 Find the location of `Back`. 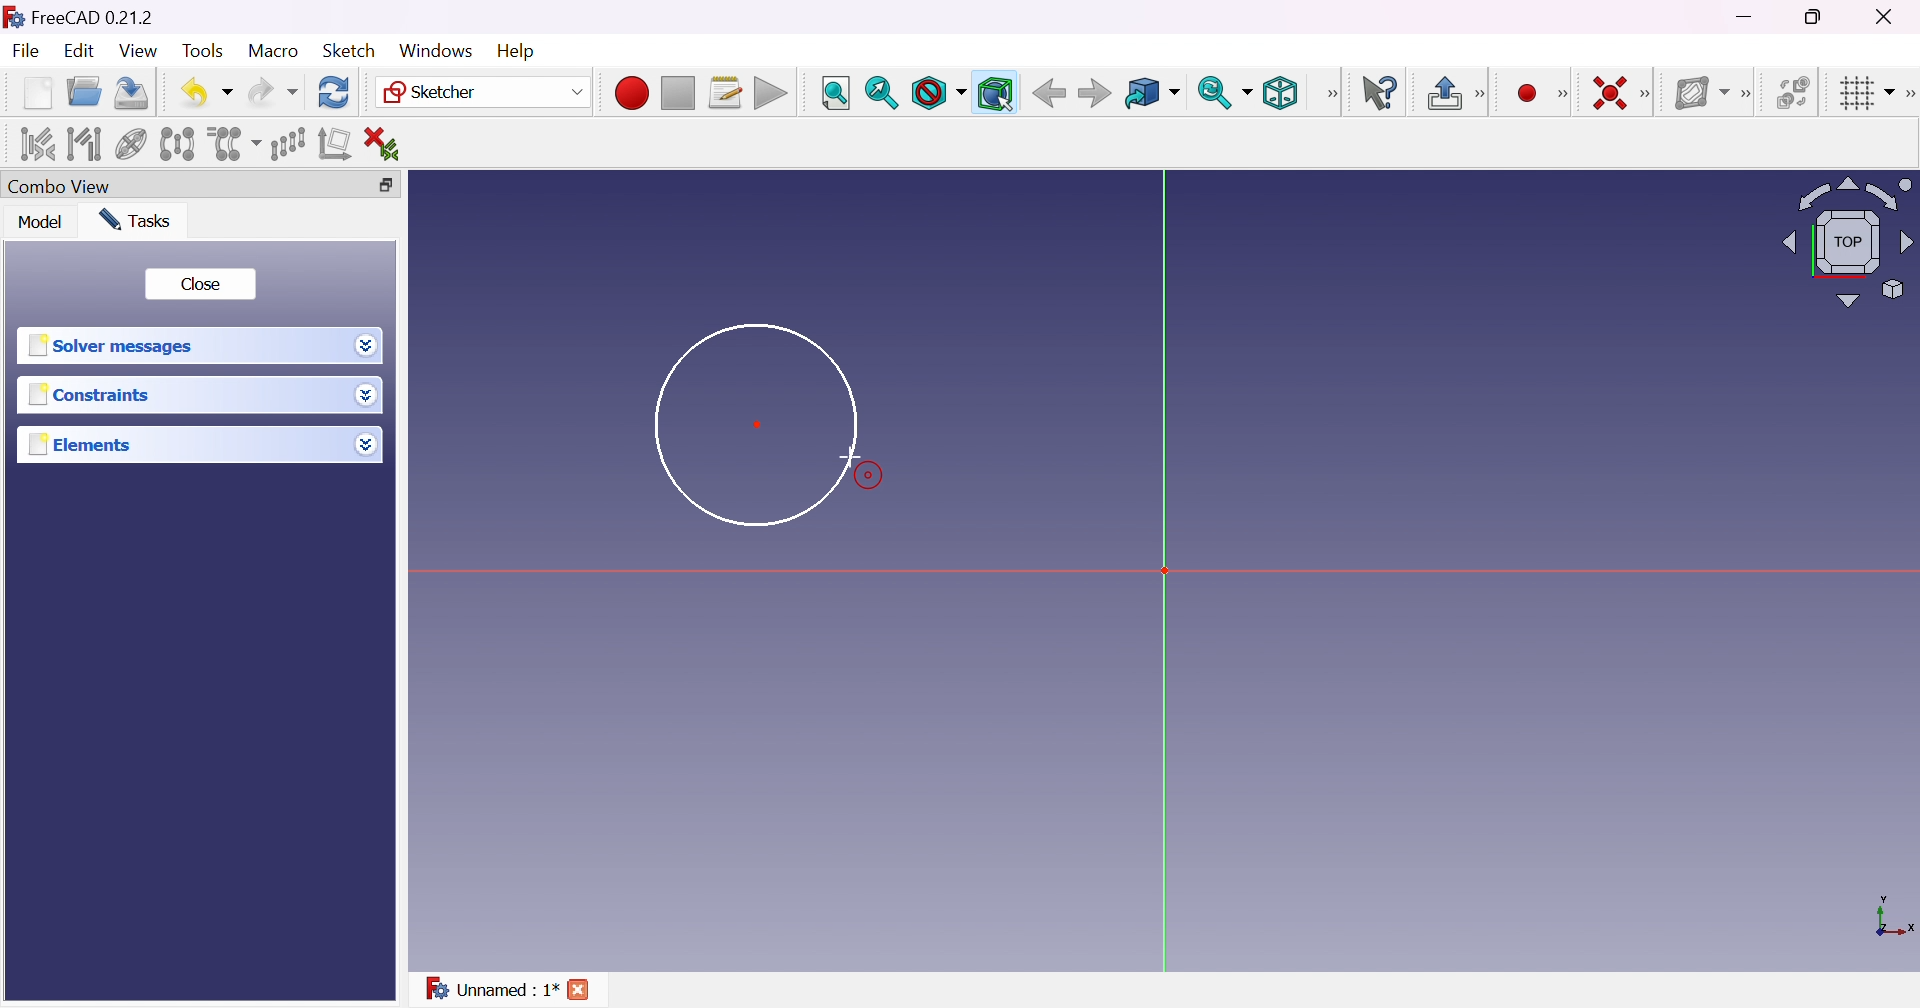

Back is located at coordinates (1048, 93).